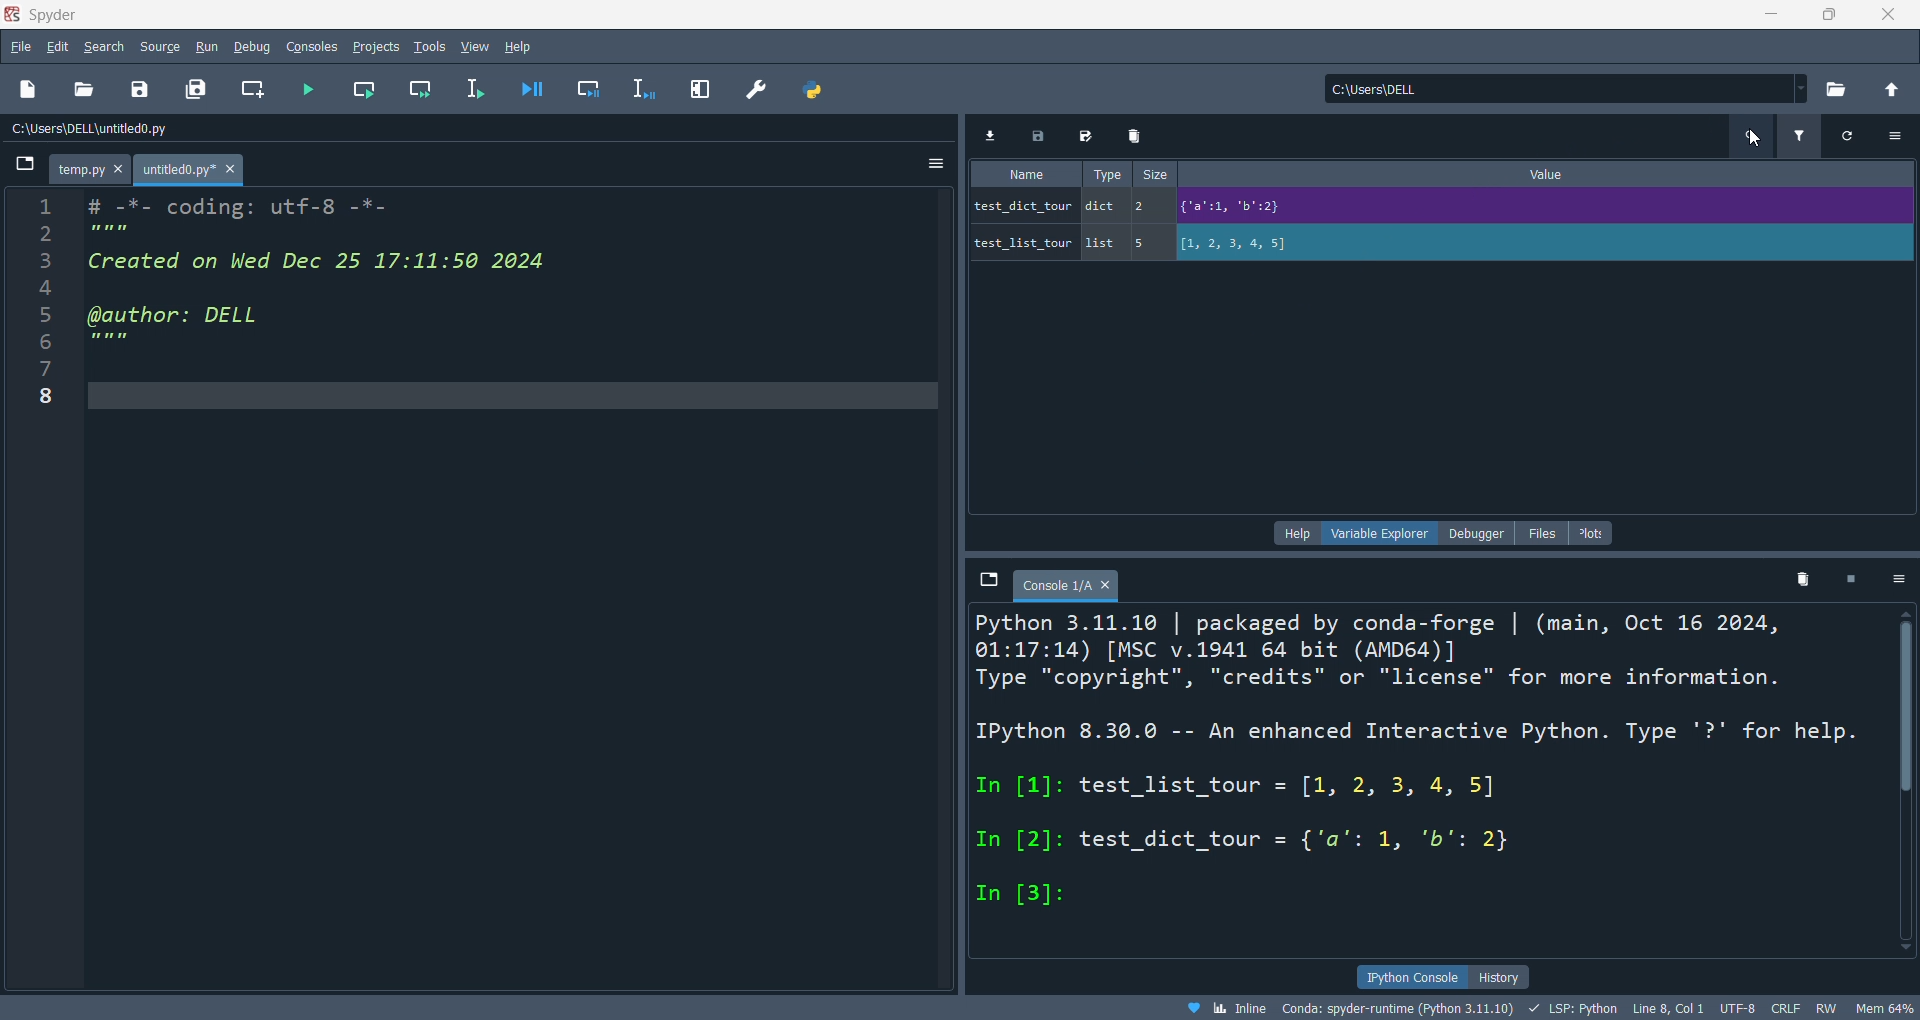 Image resolution: width=1920 pixels, height=1020 pixels. What do you see at coordinates (1473, 534) in the screenshot?
I see `debugger` at bounding box center [1473, 534].